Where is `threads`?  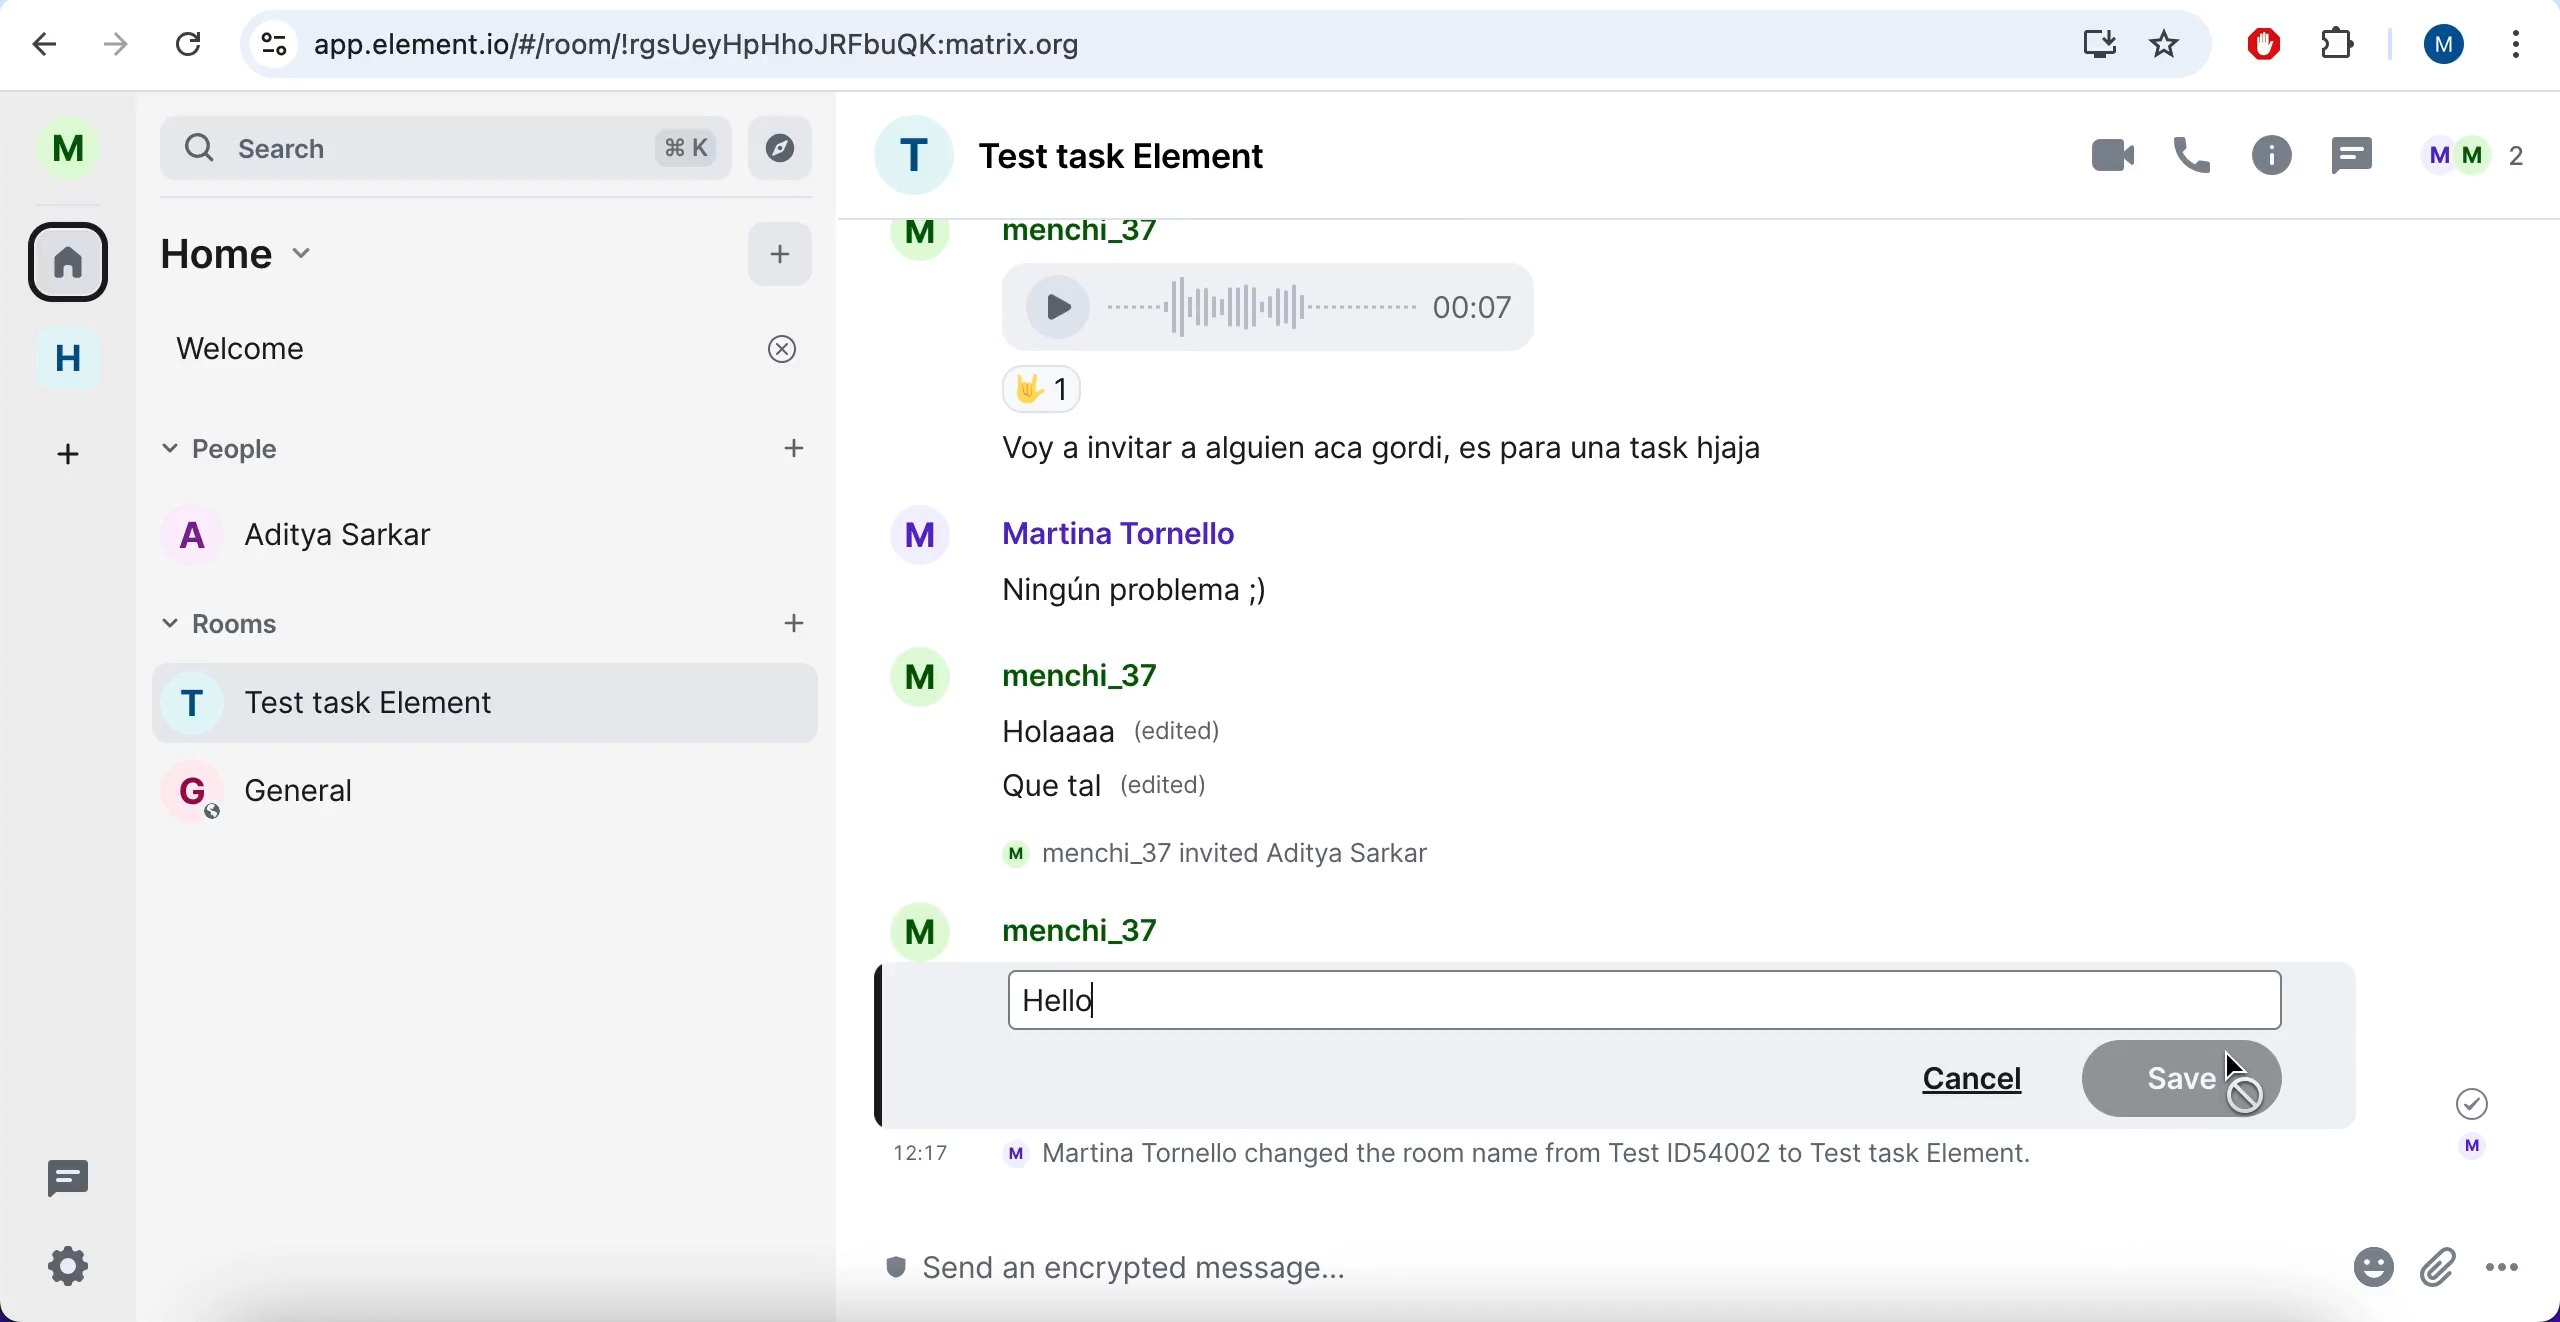 threads is located at coordinates (72, 1173).